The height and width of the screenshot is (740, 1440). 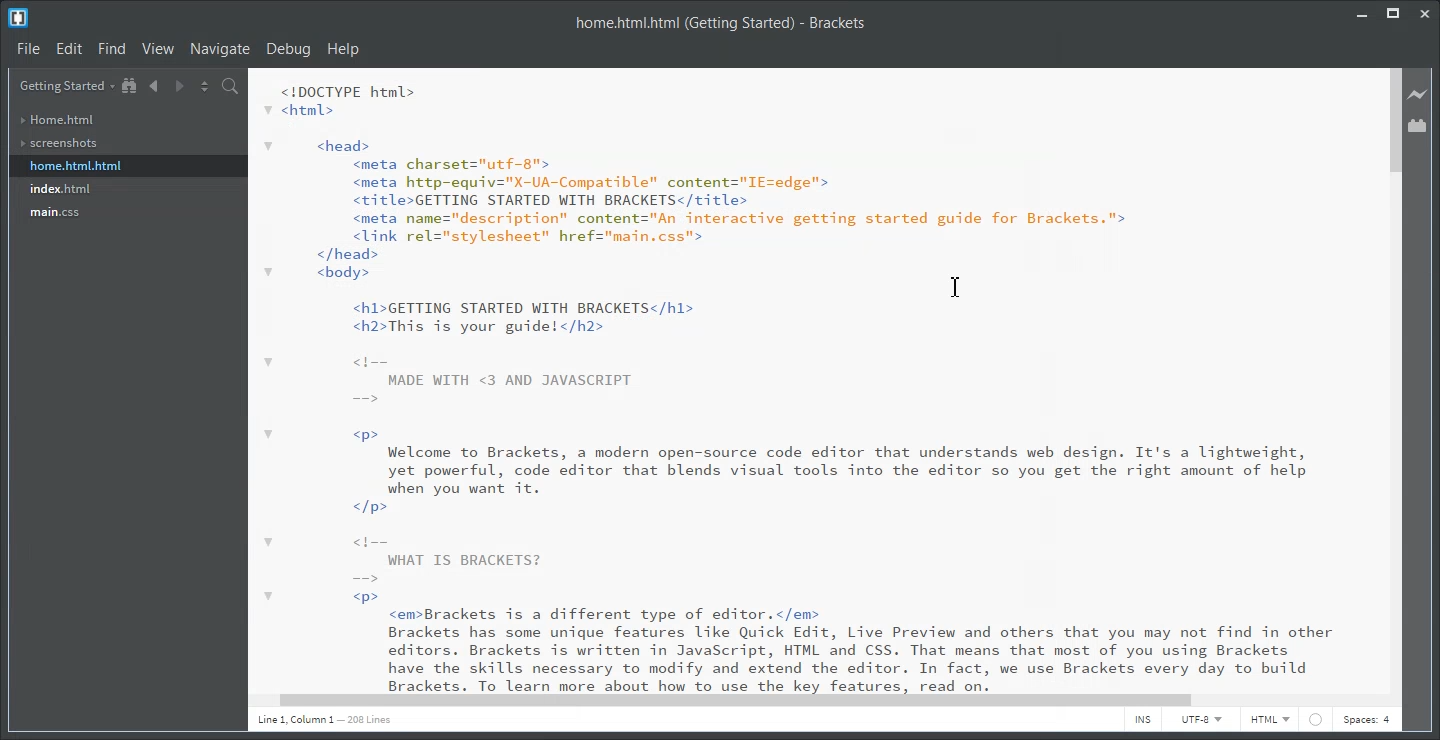 I want to click on View, so click(x=160, y=48).